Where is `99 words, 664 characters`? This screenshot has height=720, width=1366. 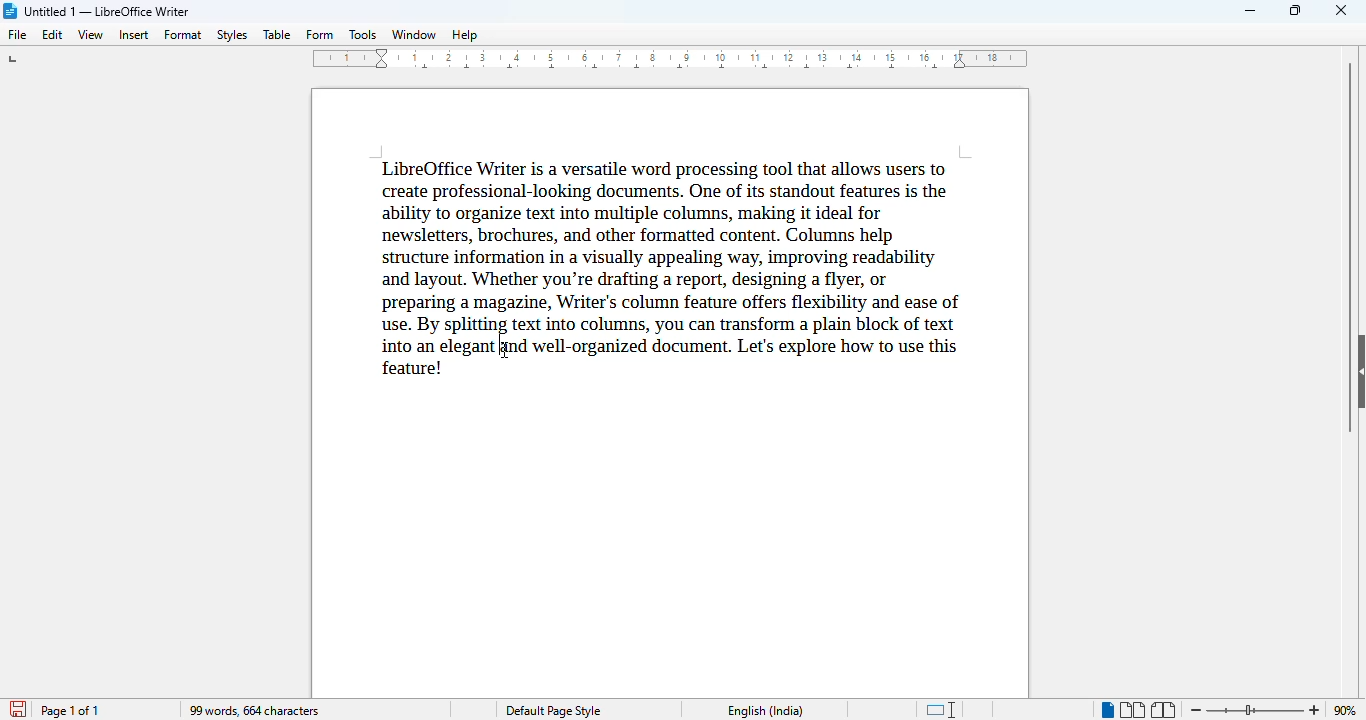
99 words, 664 characters is located at coordinates (253, 710).